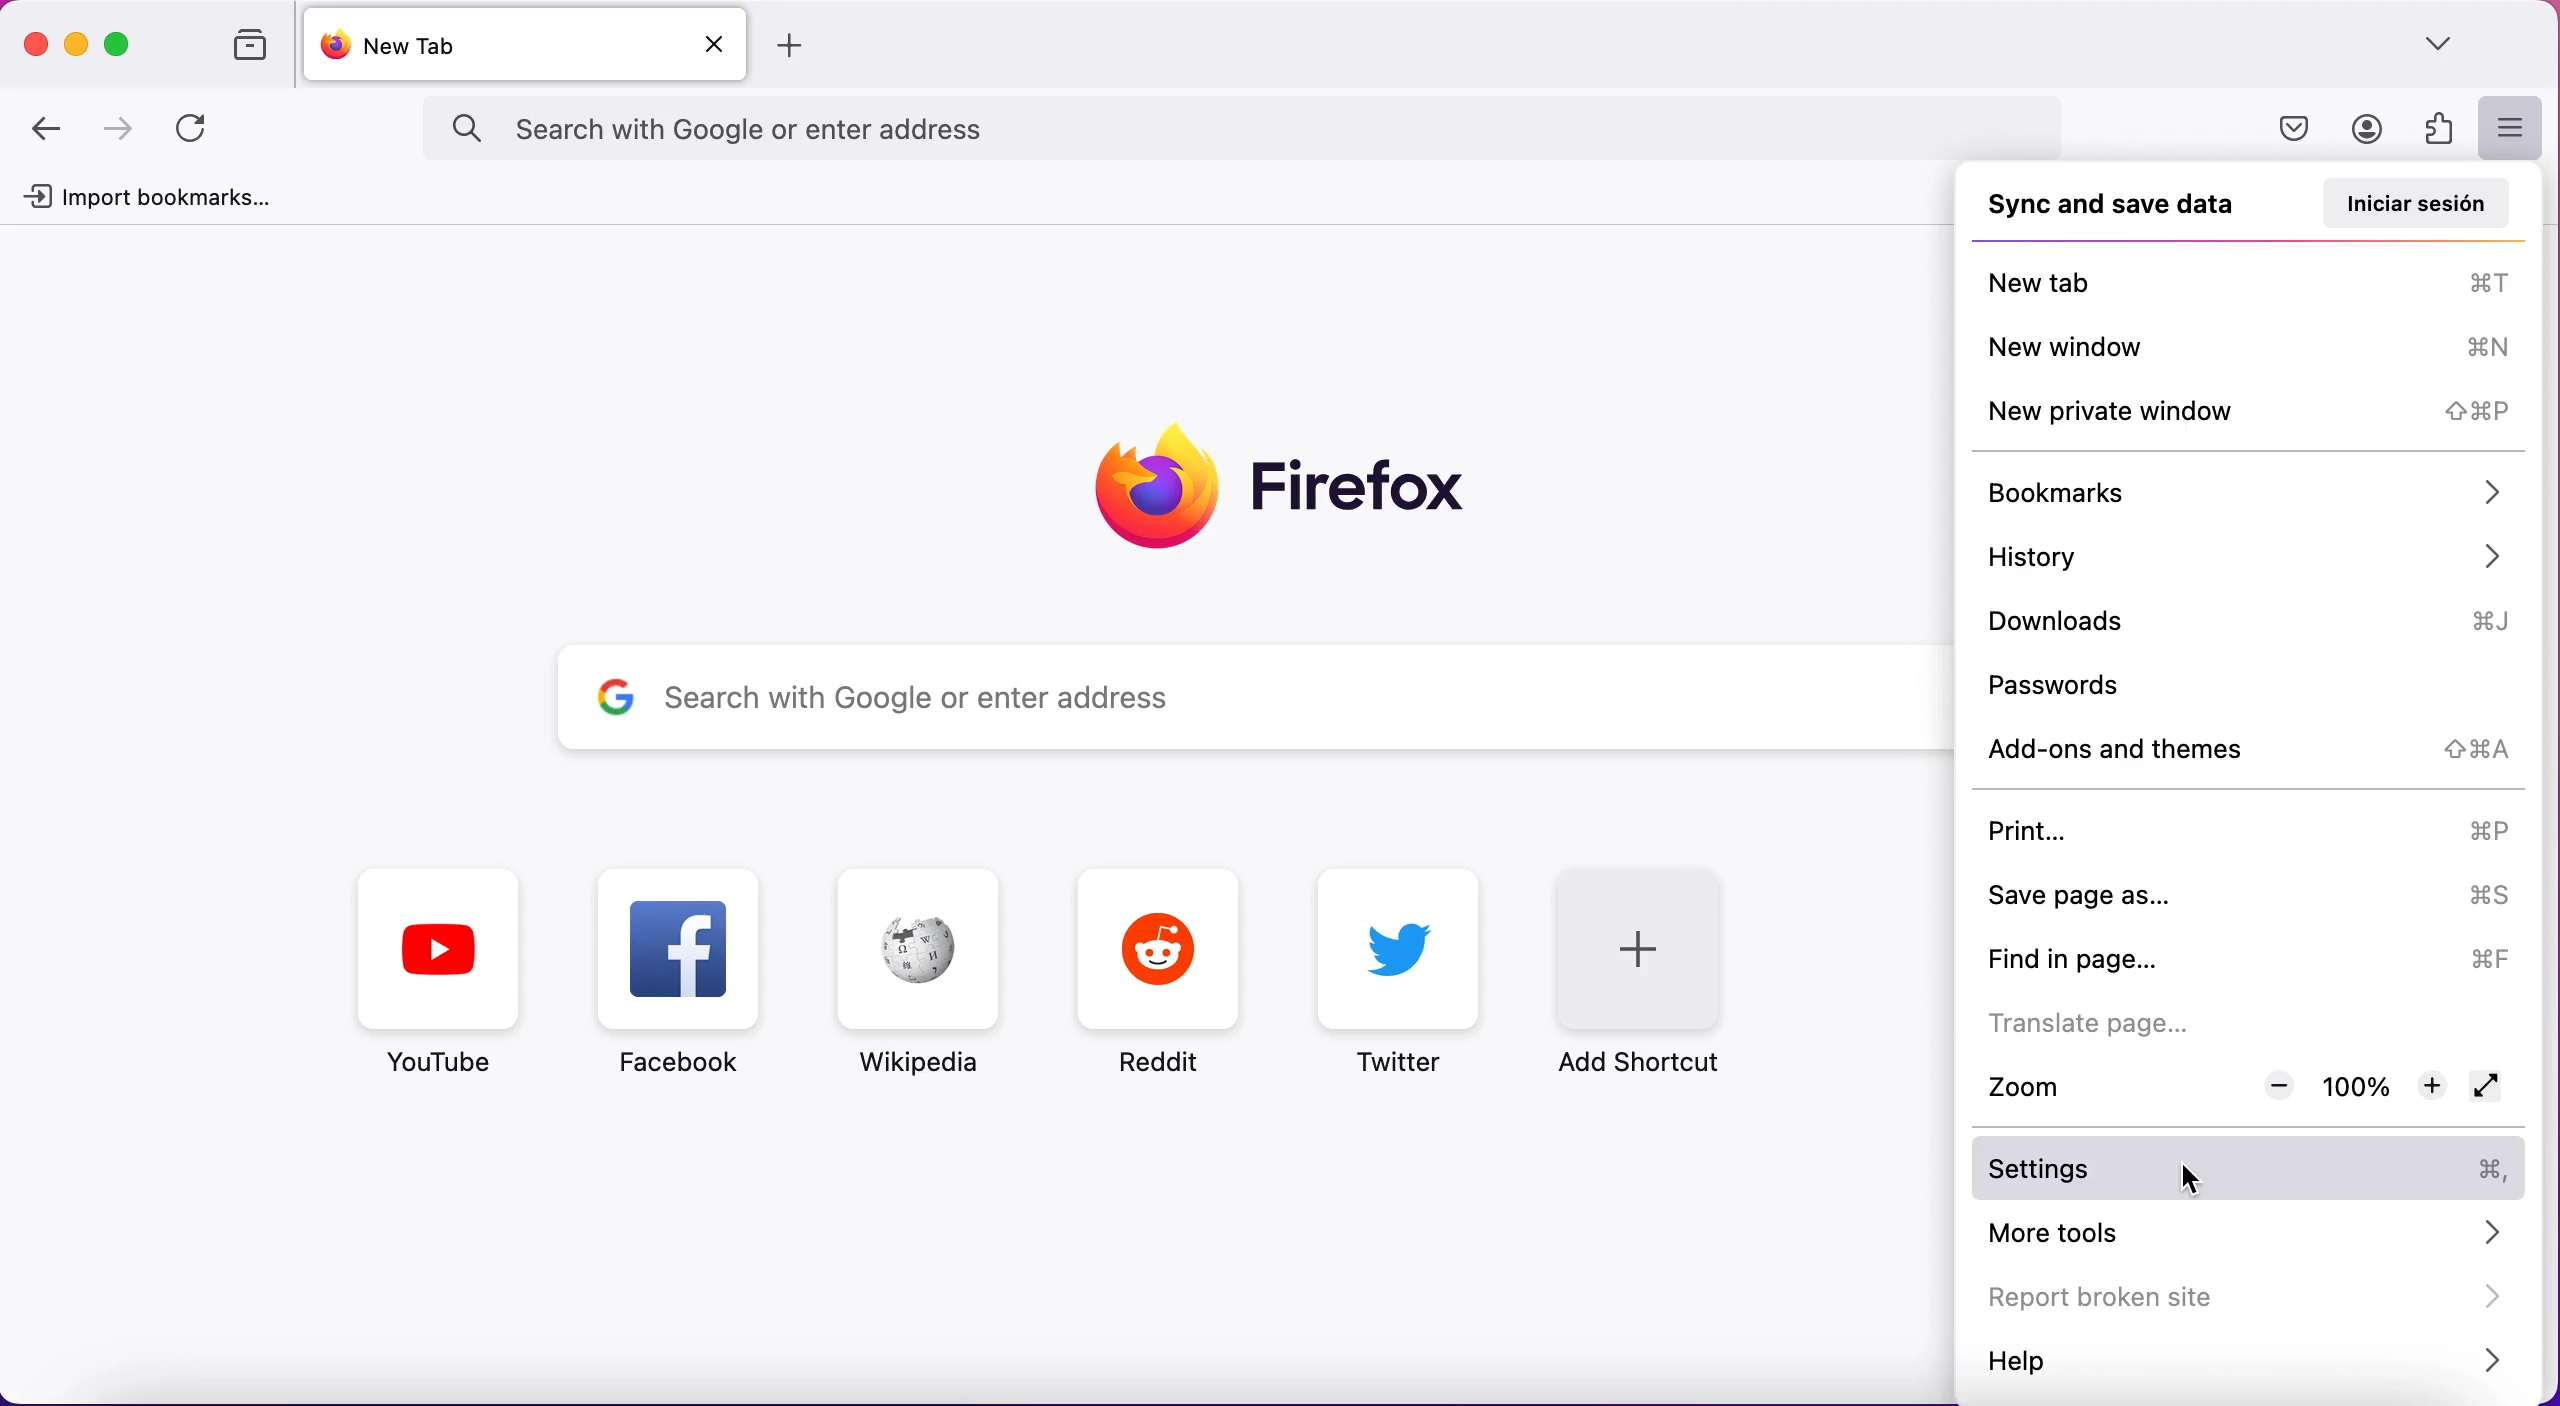  I want to click on zoom out, so click(2275, 1086).